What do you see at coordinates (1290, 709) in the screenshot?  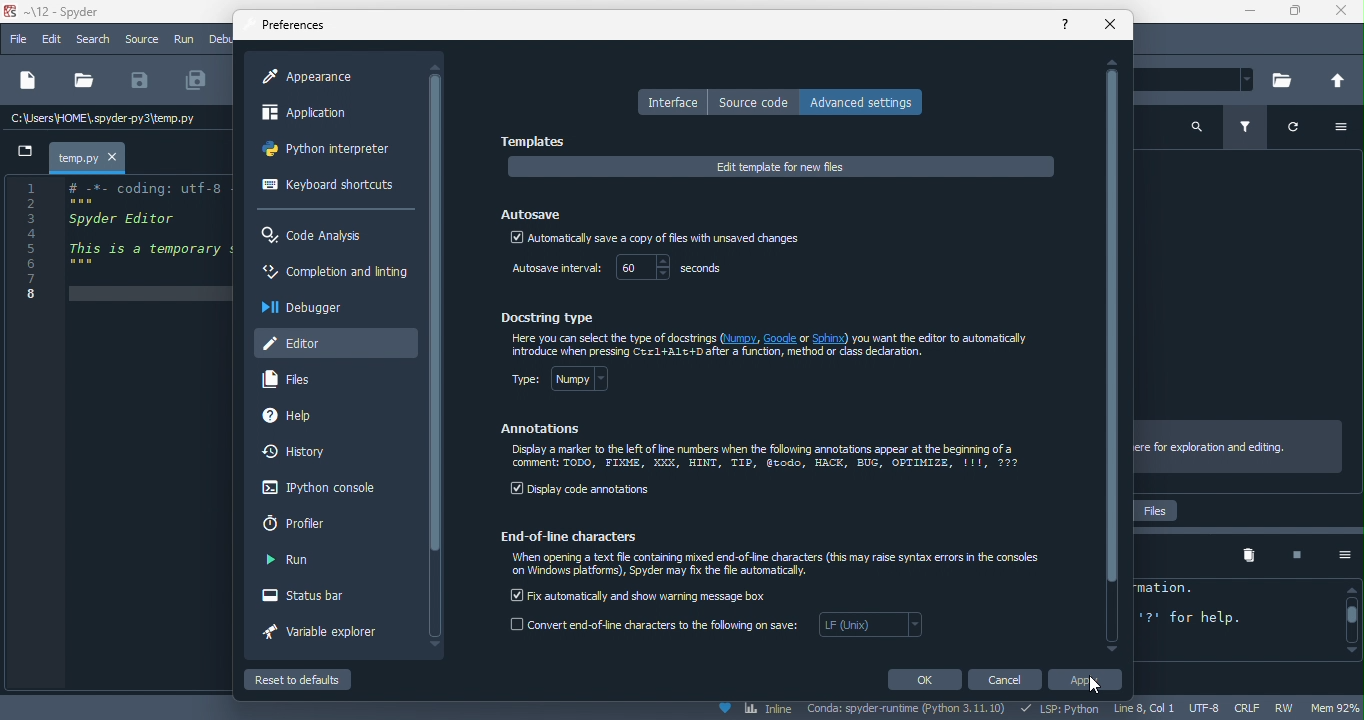 I see `rw` at bounding box center [1290, 709].